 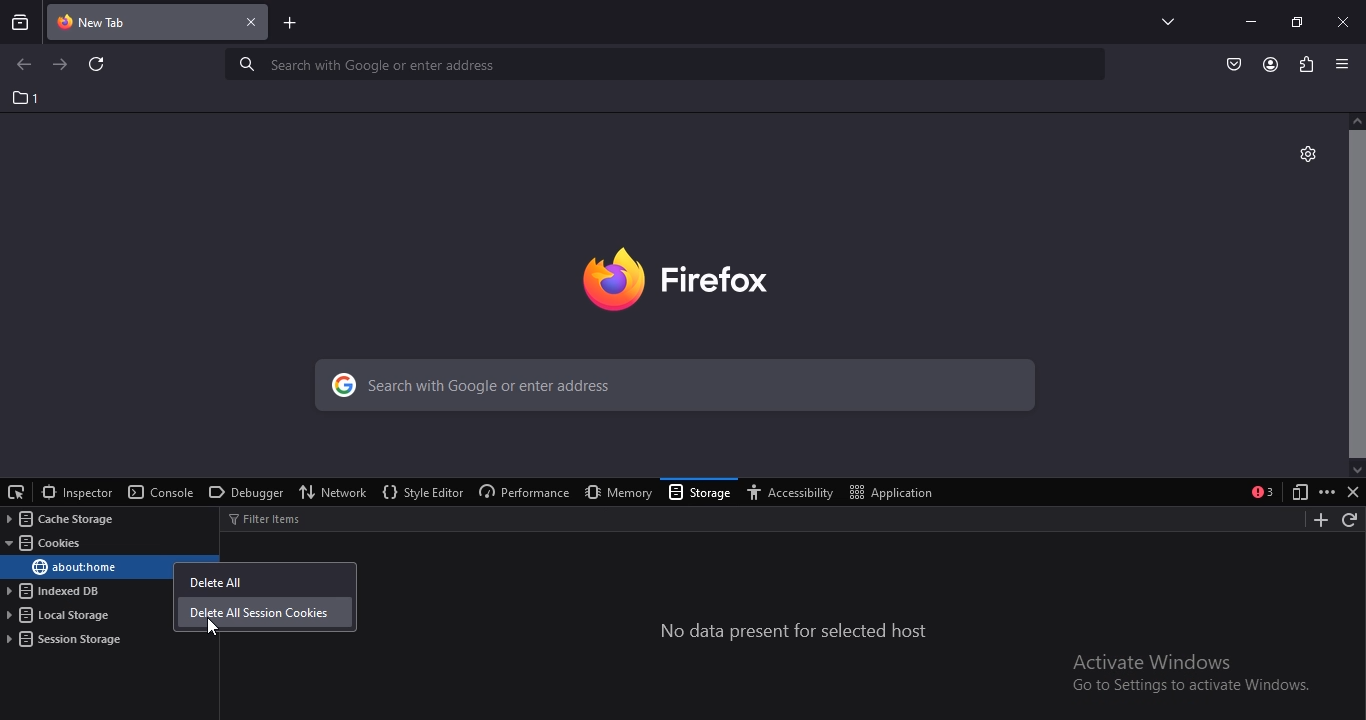 What do you see at coordinates (1345, 21) in the screenshot?
I see `close` at bounding box center [1345, 21].